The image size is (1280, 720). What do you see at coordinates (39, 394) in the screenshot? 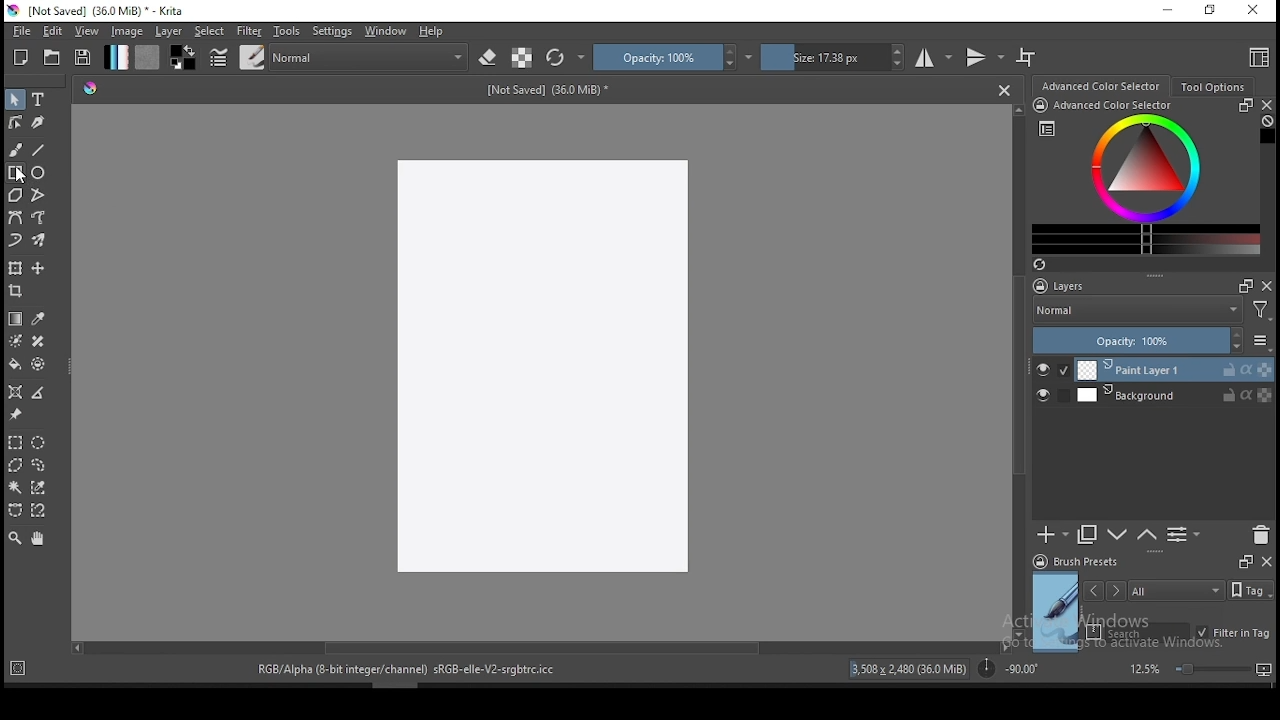
I see `measure distance between two points` at bounding box center [39, 394].